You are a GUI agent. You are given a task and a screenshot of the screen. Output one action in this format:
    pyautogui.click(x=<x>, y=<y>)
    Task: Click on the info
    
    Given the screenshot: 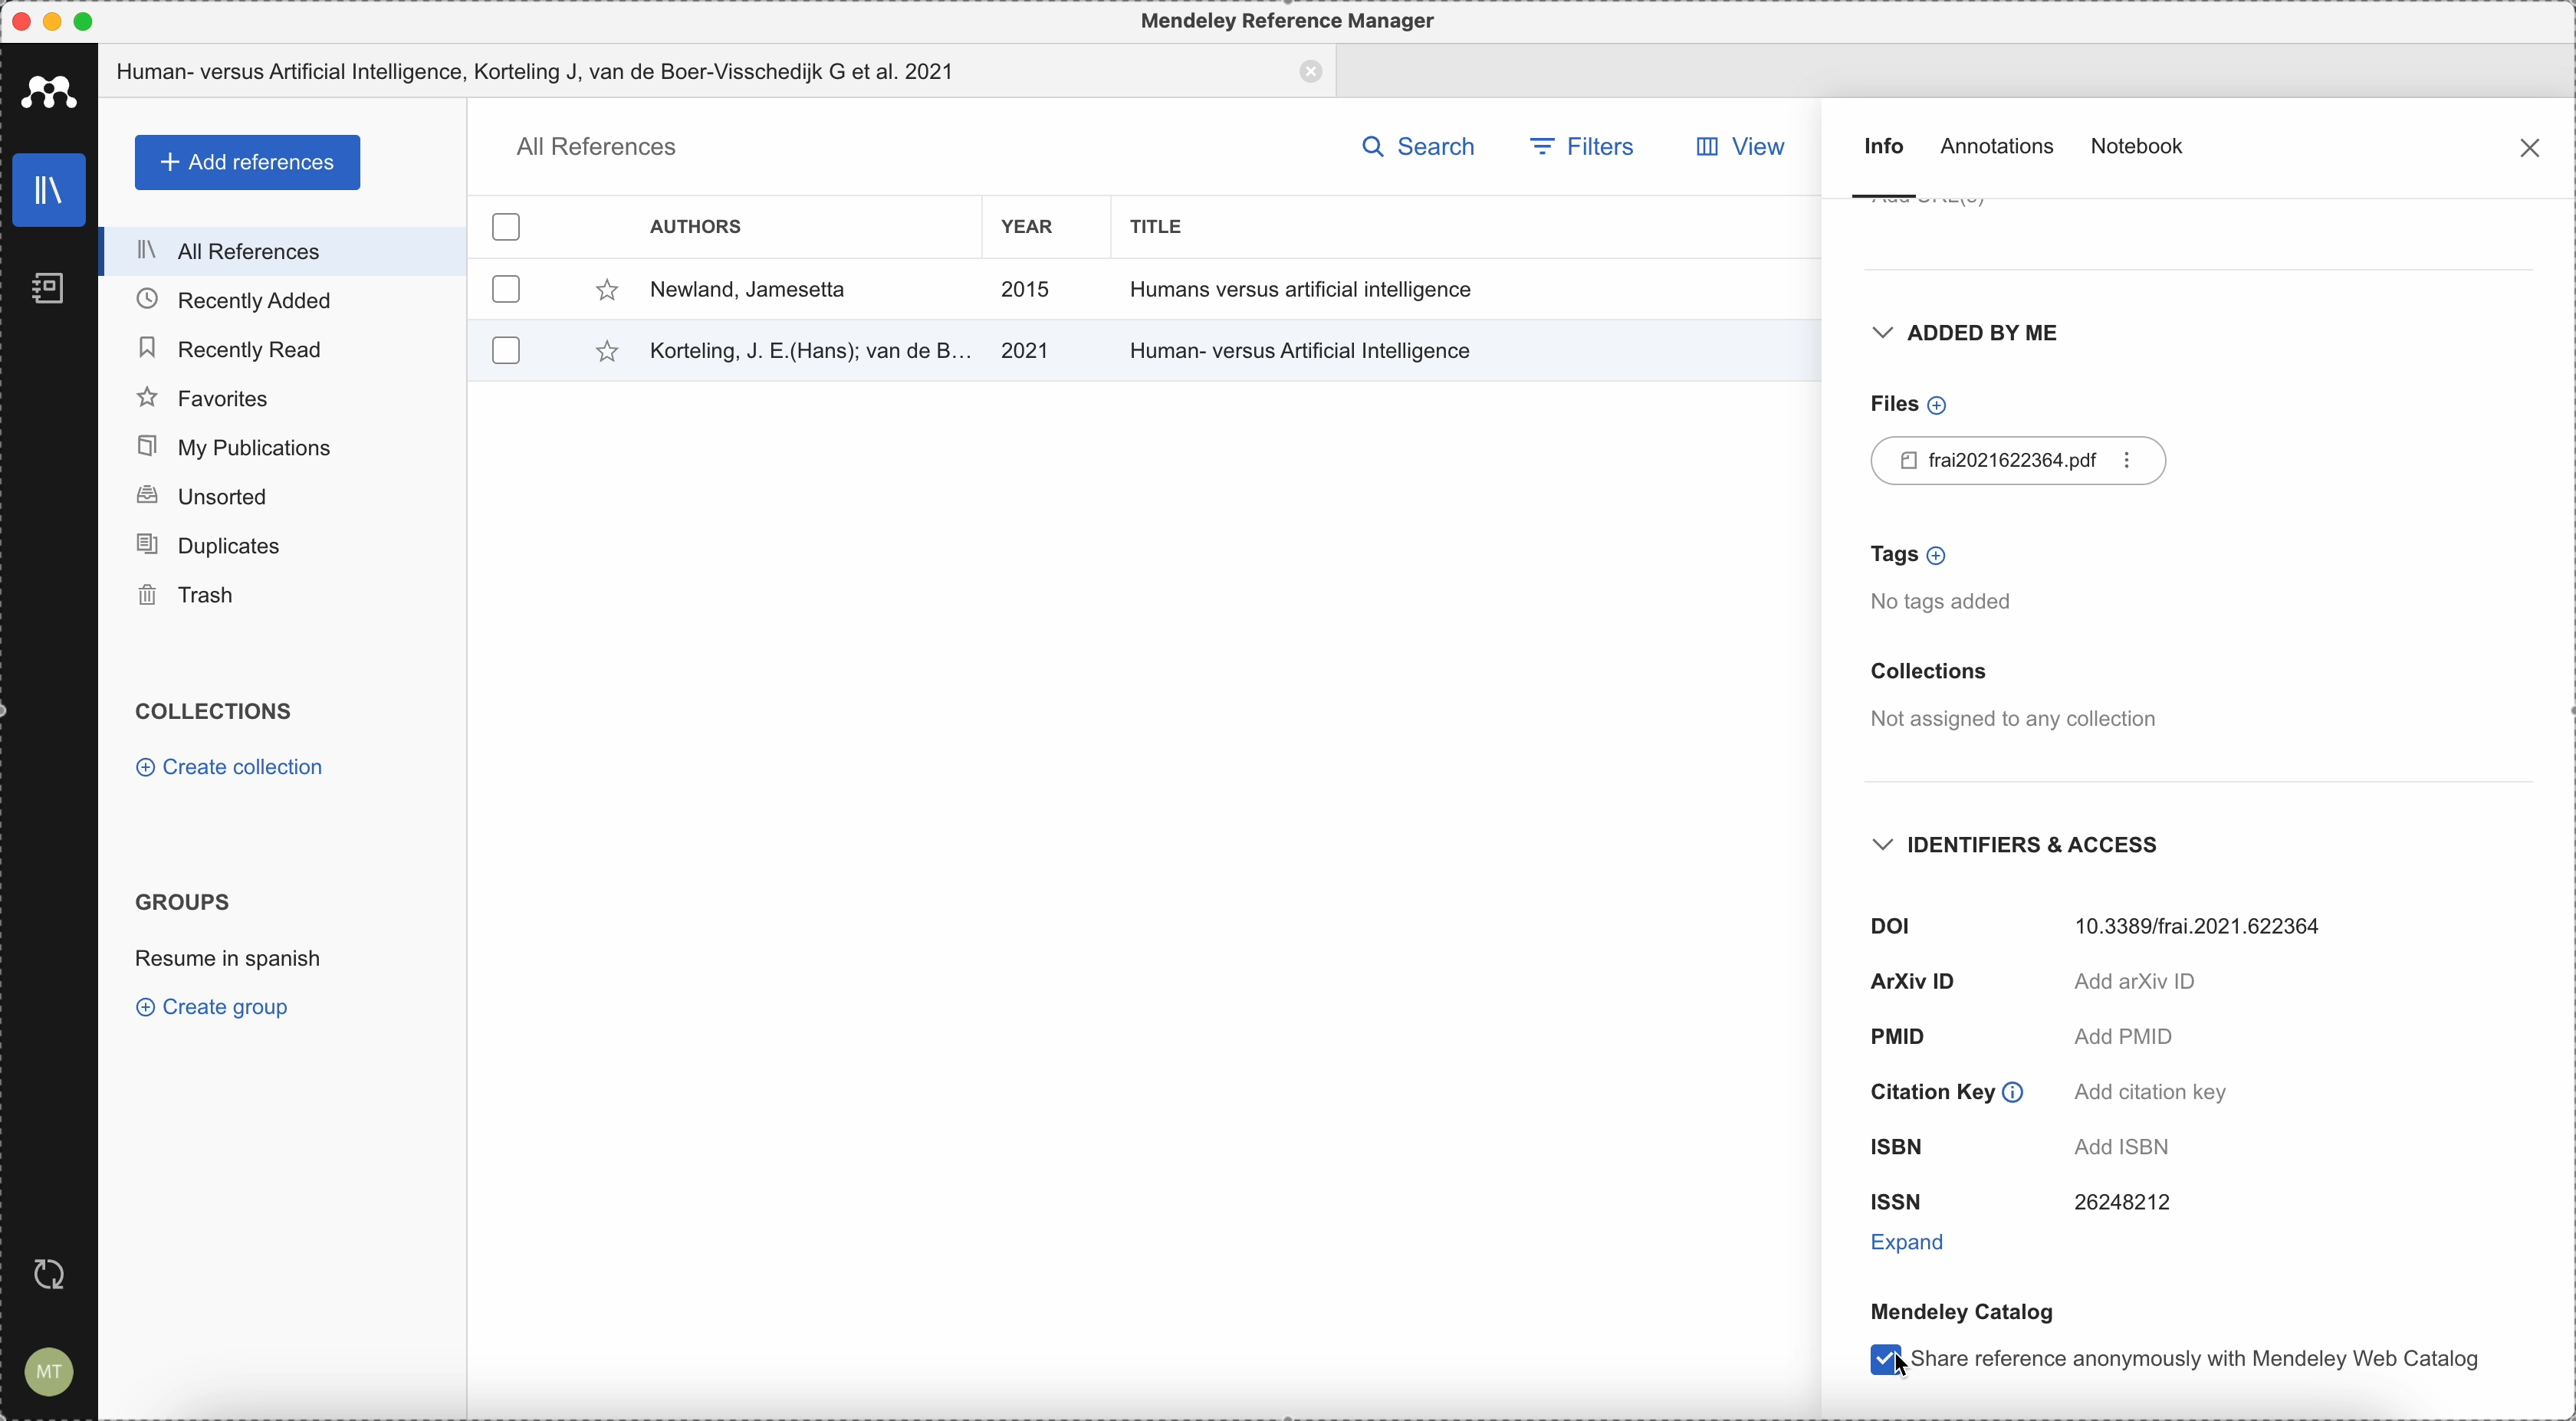 What is the action you would take?
    pyautogui.click(x=1882, y=167)
    